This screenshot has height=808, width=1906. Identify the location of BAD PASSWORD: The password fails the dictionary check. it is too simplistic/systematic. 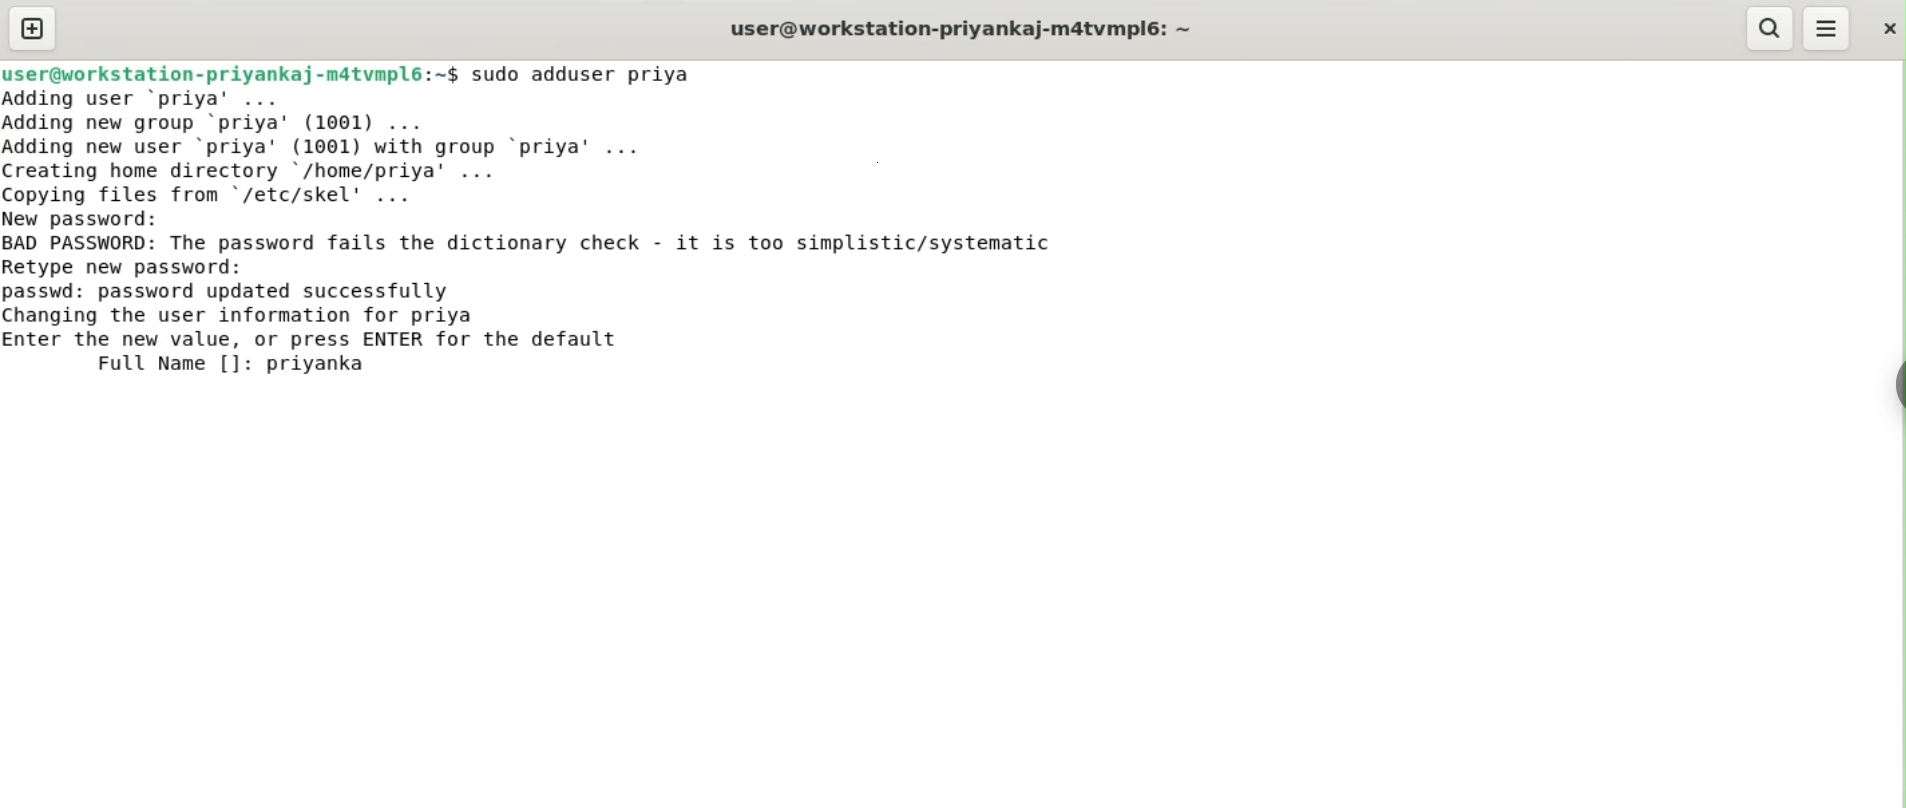
(564, 244).